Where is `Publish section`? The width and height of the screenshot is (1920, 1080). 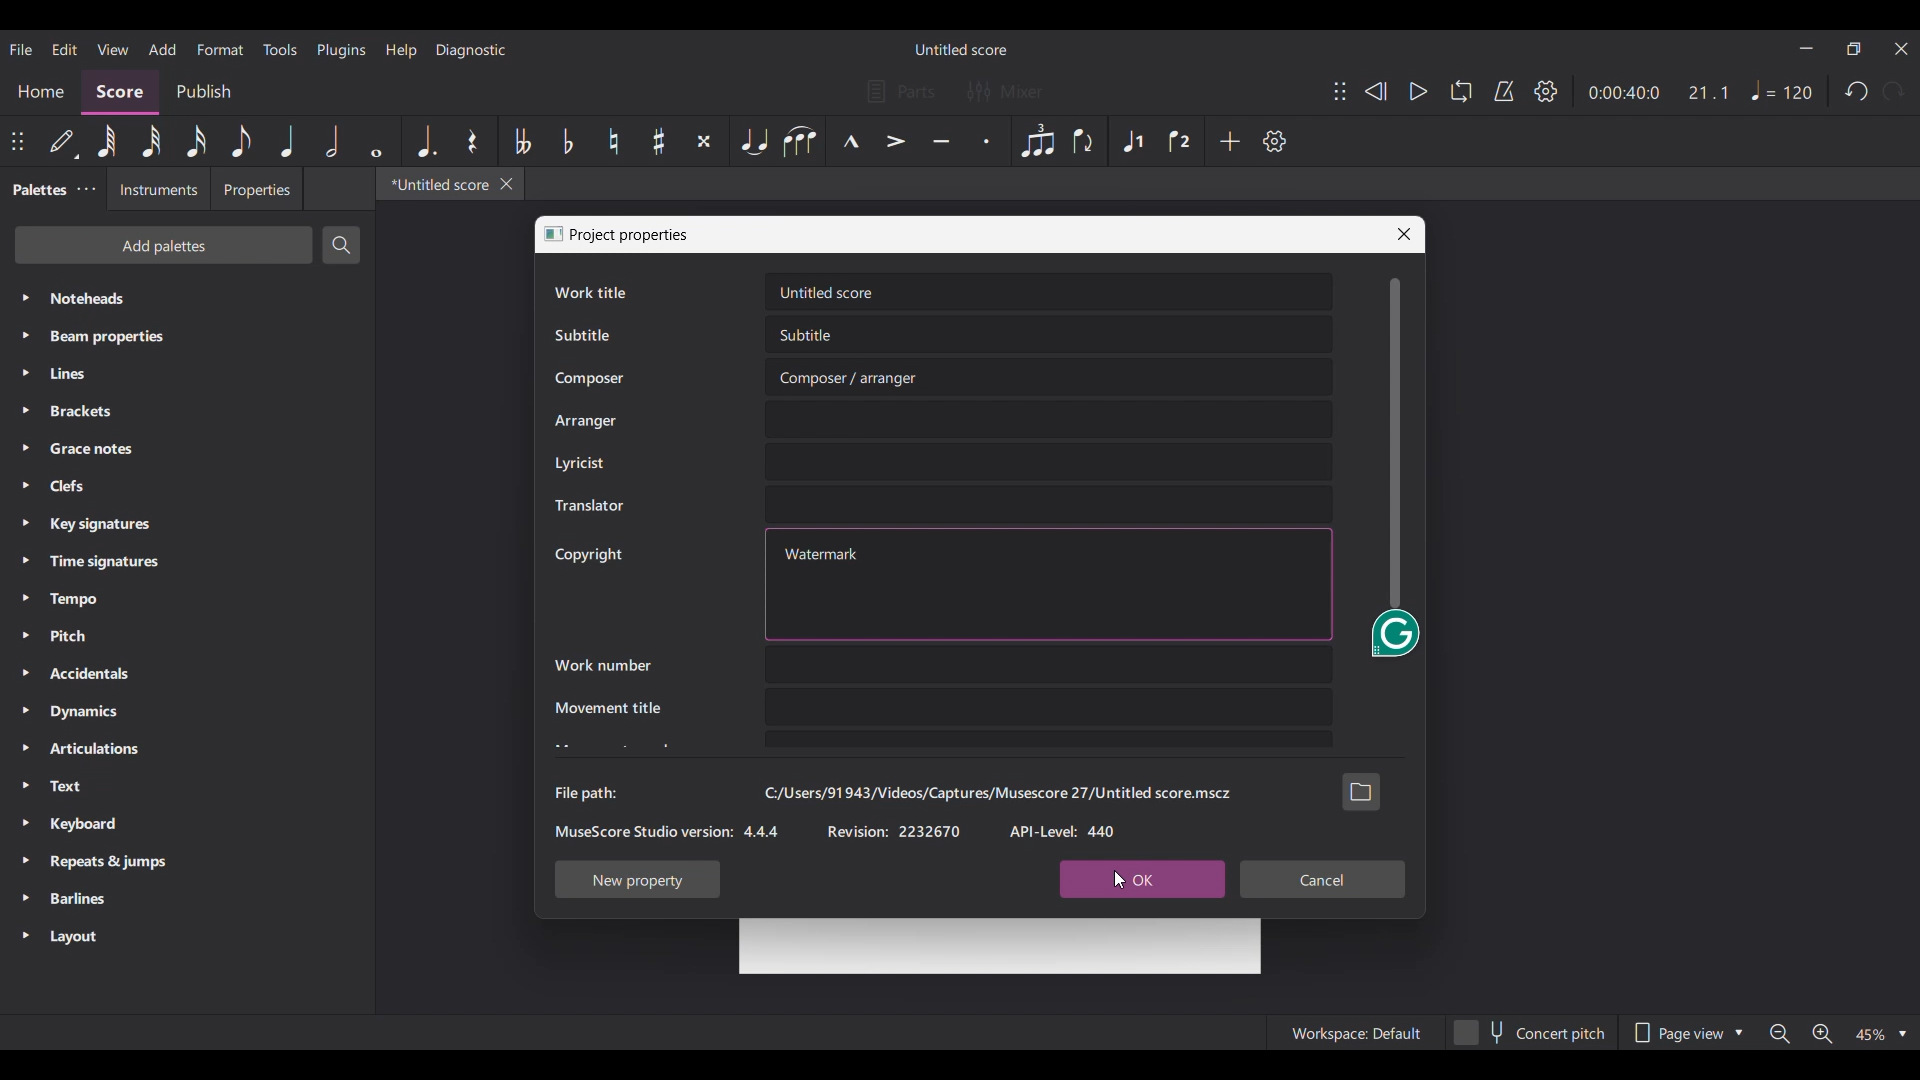 Publish section is located at coordinates (203, 93).